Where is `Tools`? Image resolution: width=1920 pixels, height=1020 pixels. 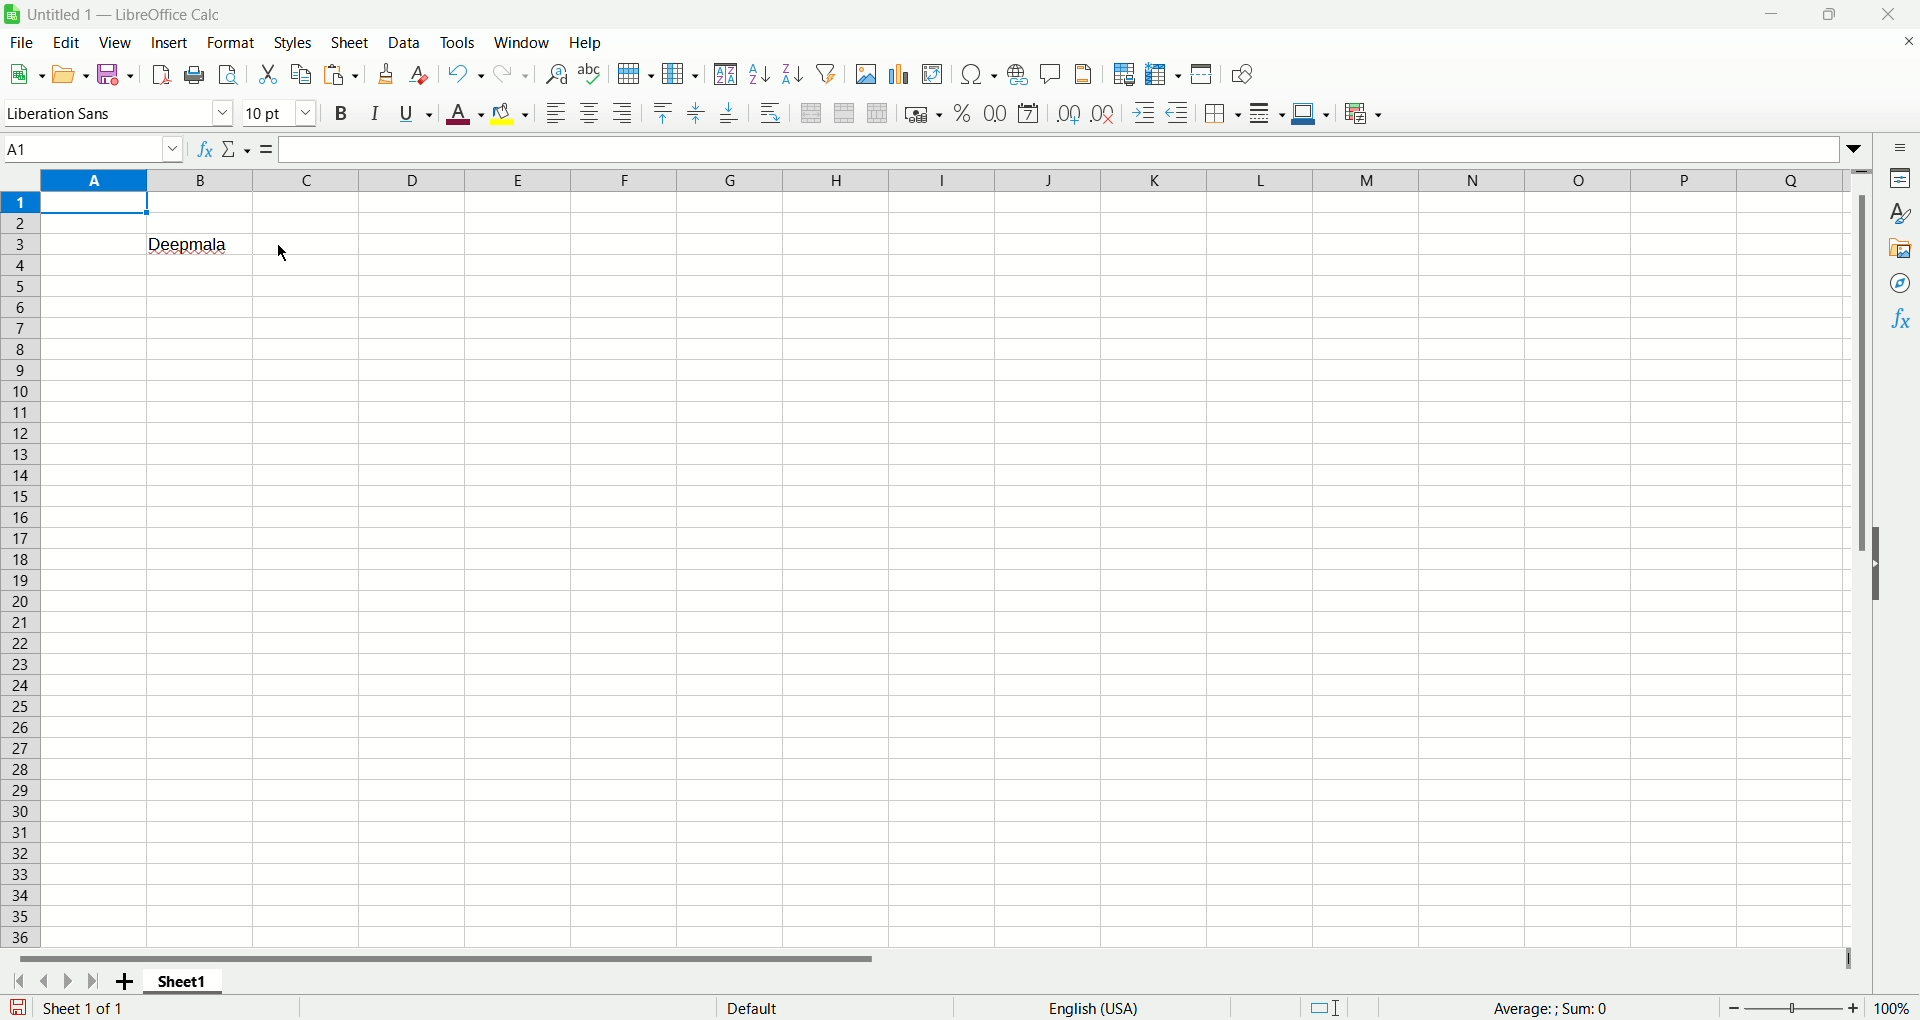 Tools is located at coordinates (459, 42).